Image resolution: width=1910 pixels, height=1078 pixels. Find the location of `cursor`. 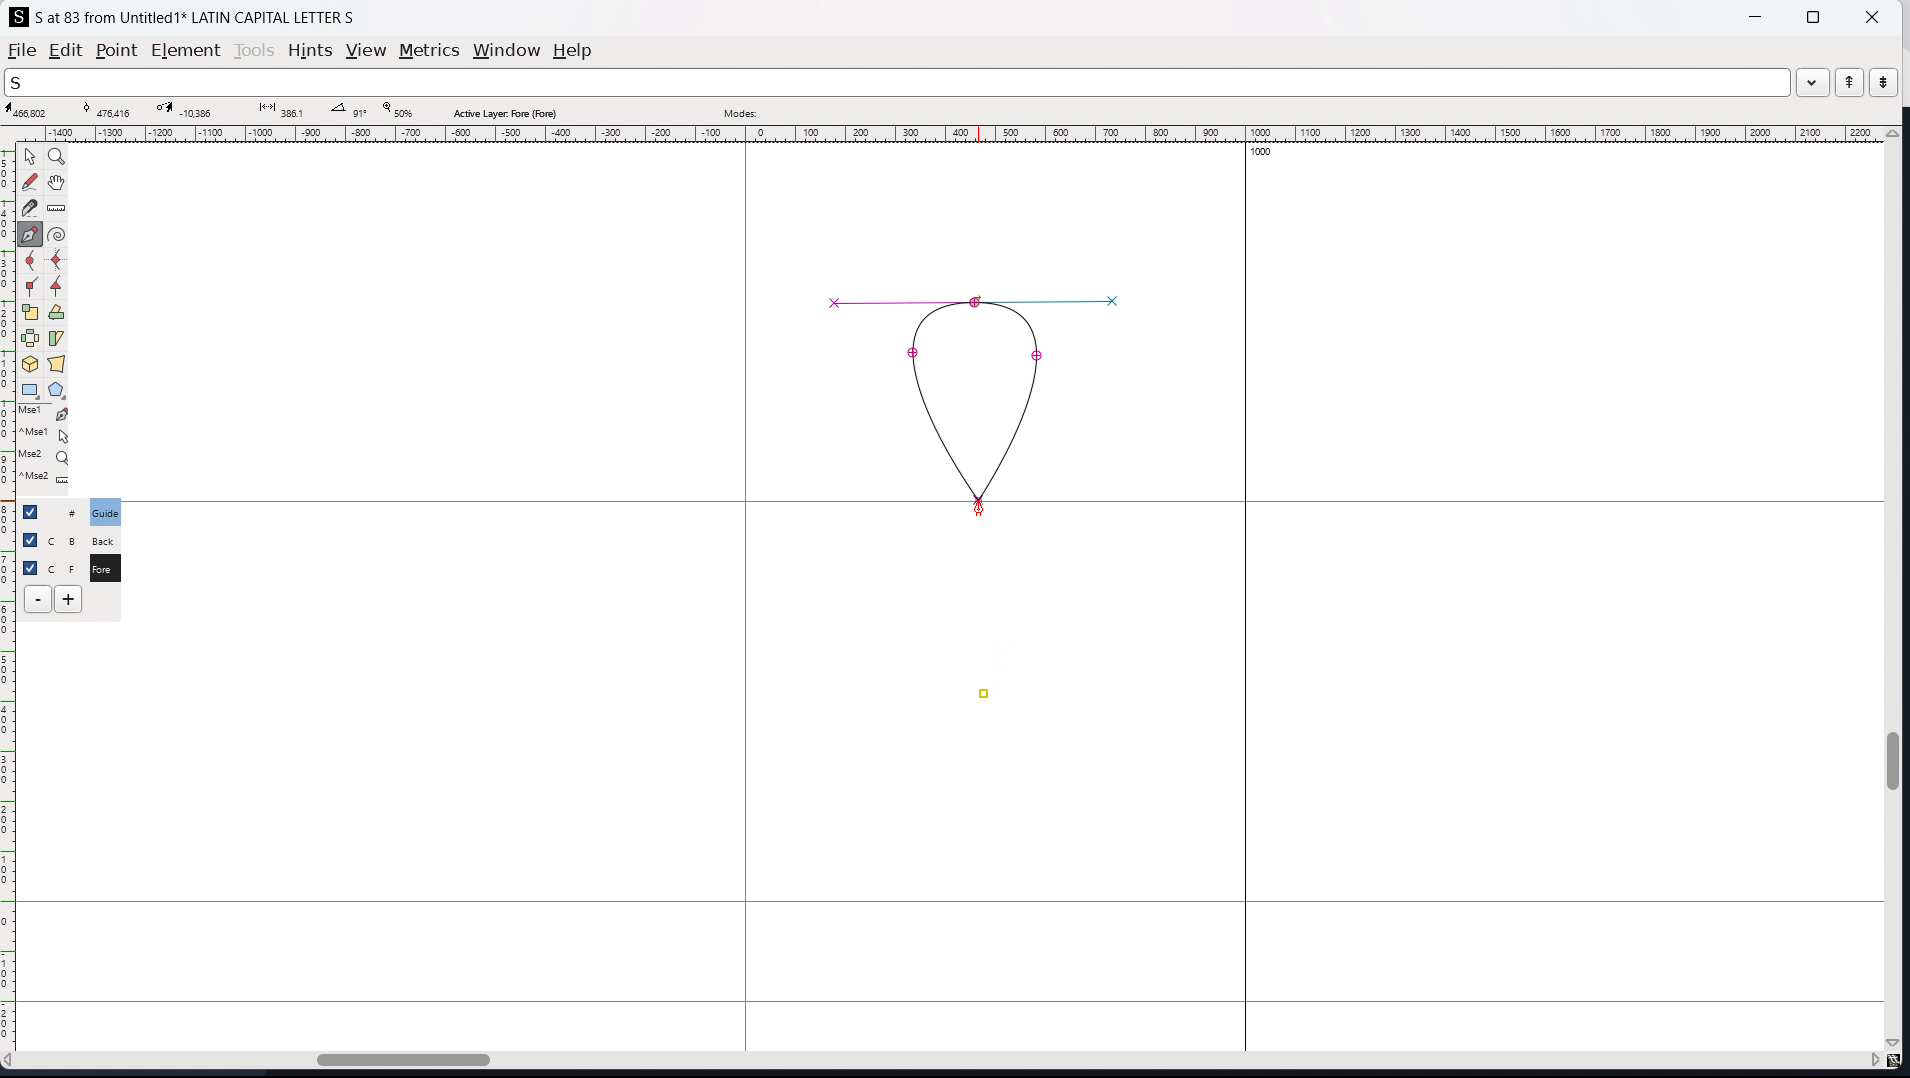

cursor is located at coordinates (979, 508).